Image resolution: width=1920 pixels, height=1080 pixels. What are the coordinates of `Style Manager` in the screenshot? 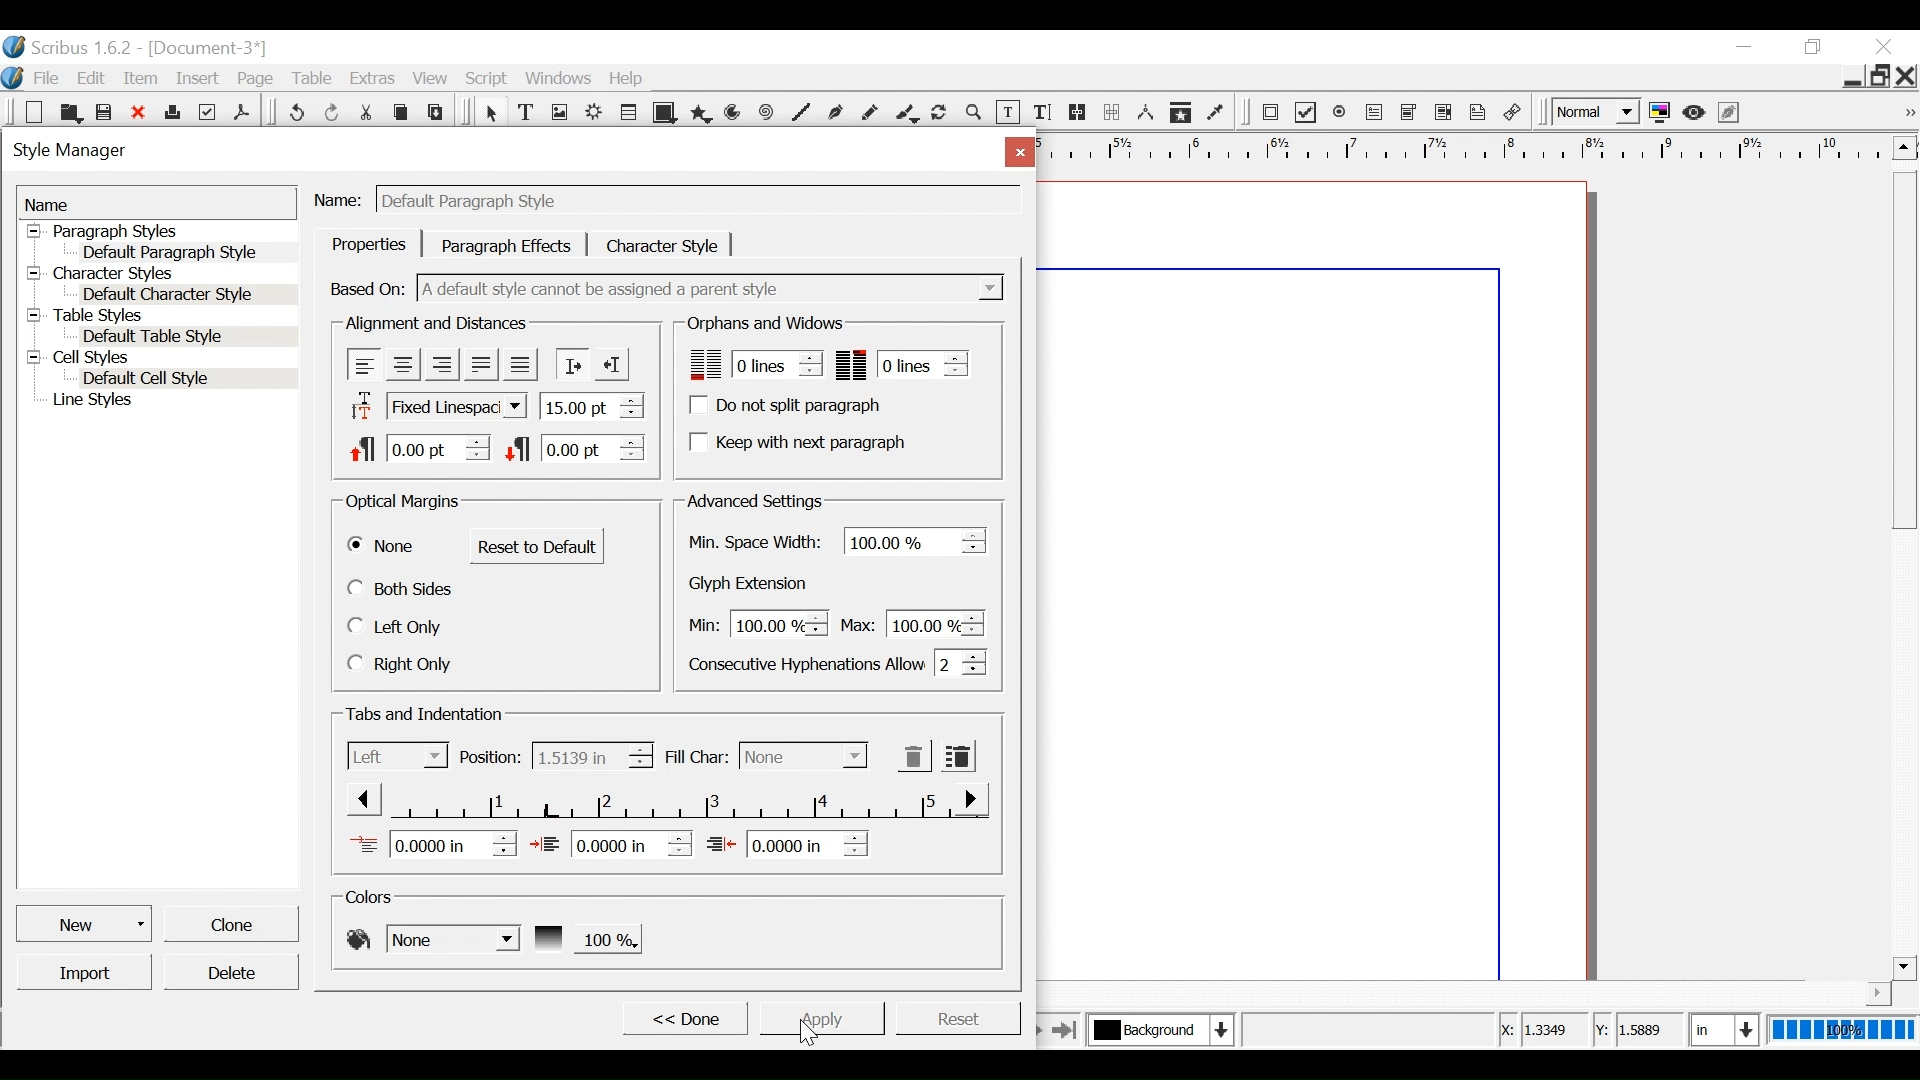 It's located at (493, 153).